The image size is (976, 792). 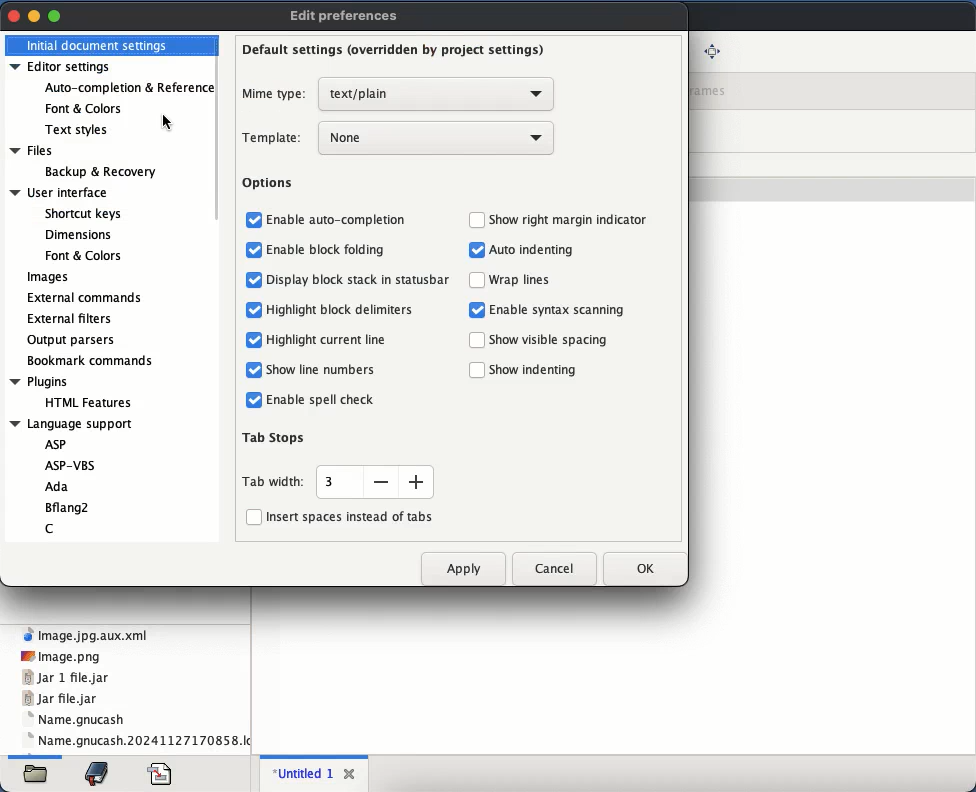 What do you see at coordinates (346, 17) in the screenshot?
I see `edit preferences` at bounding box center [346, 17].